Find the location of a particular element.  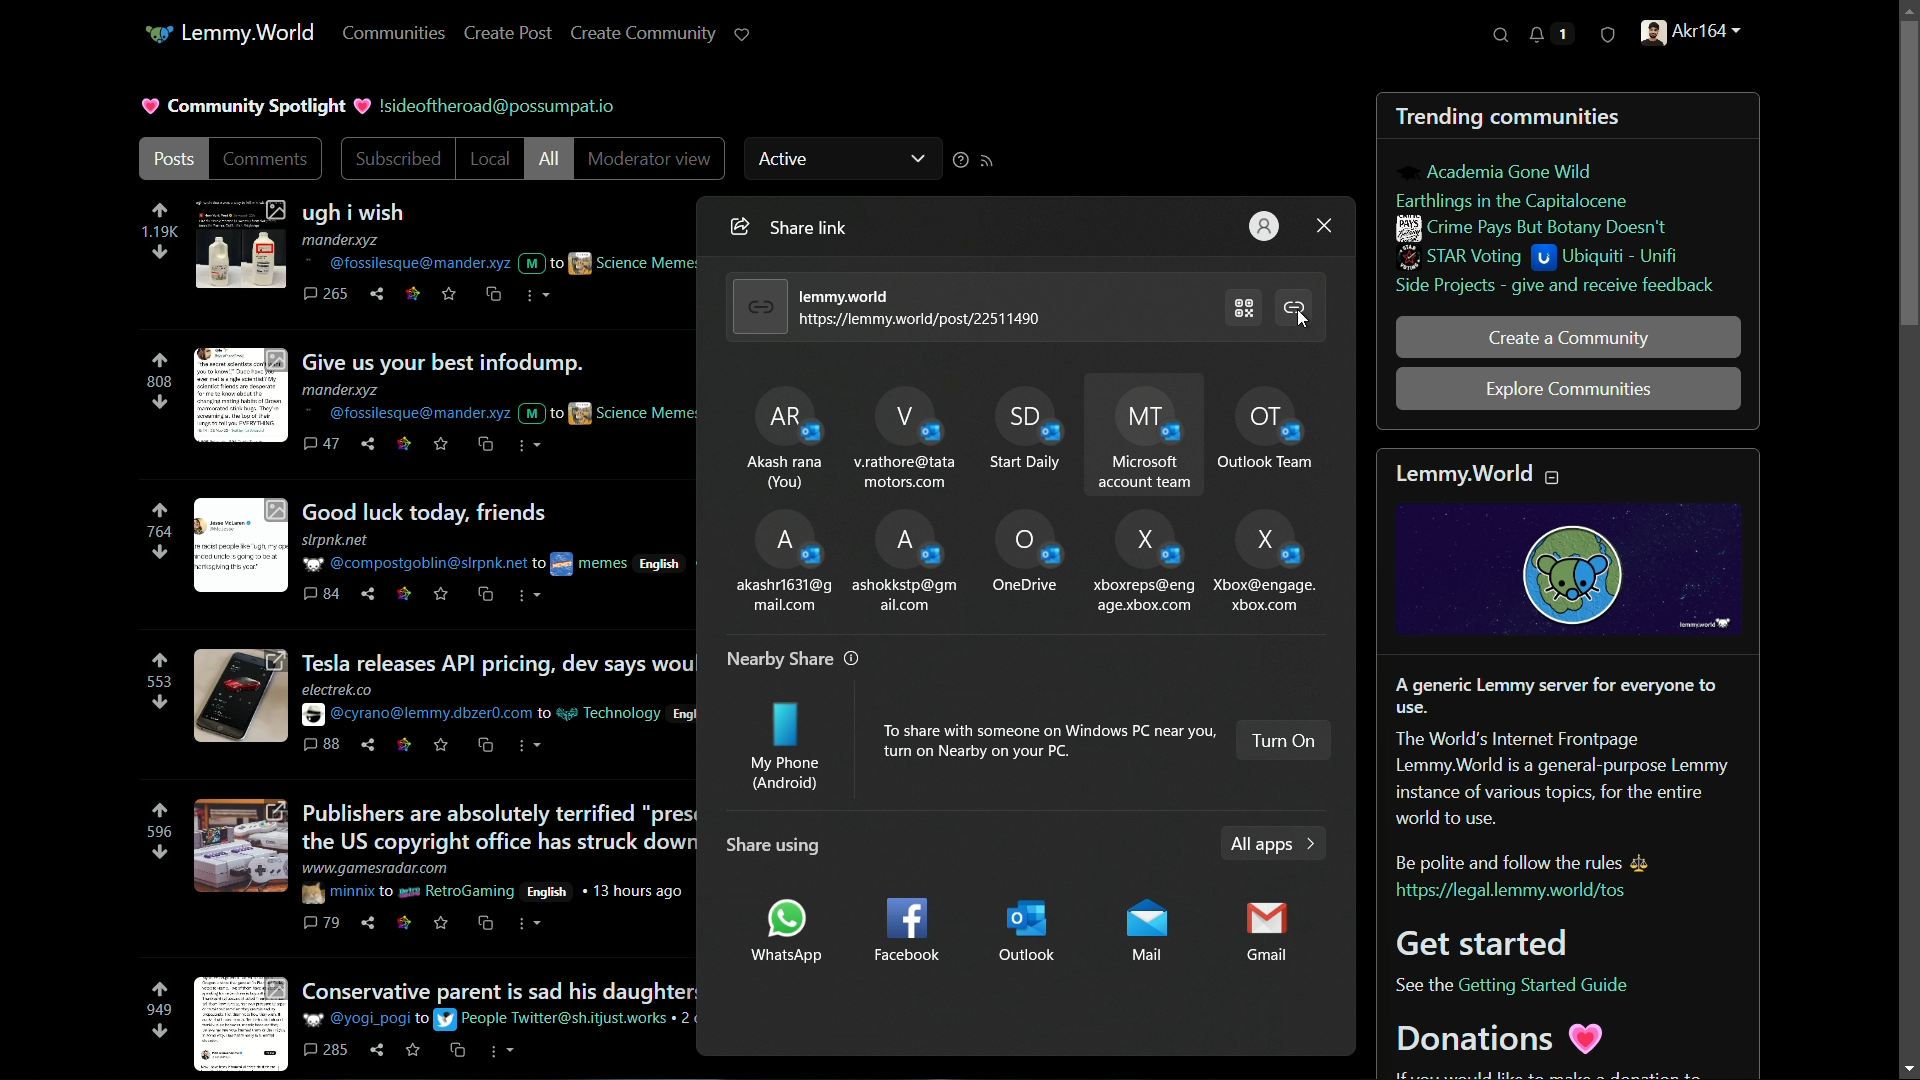

ashokkstp@gmail.com is located at coordinates (908, 562).